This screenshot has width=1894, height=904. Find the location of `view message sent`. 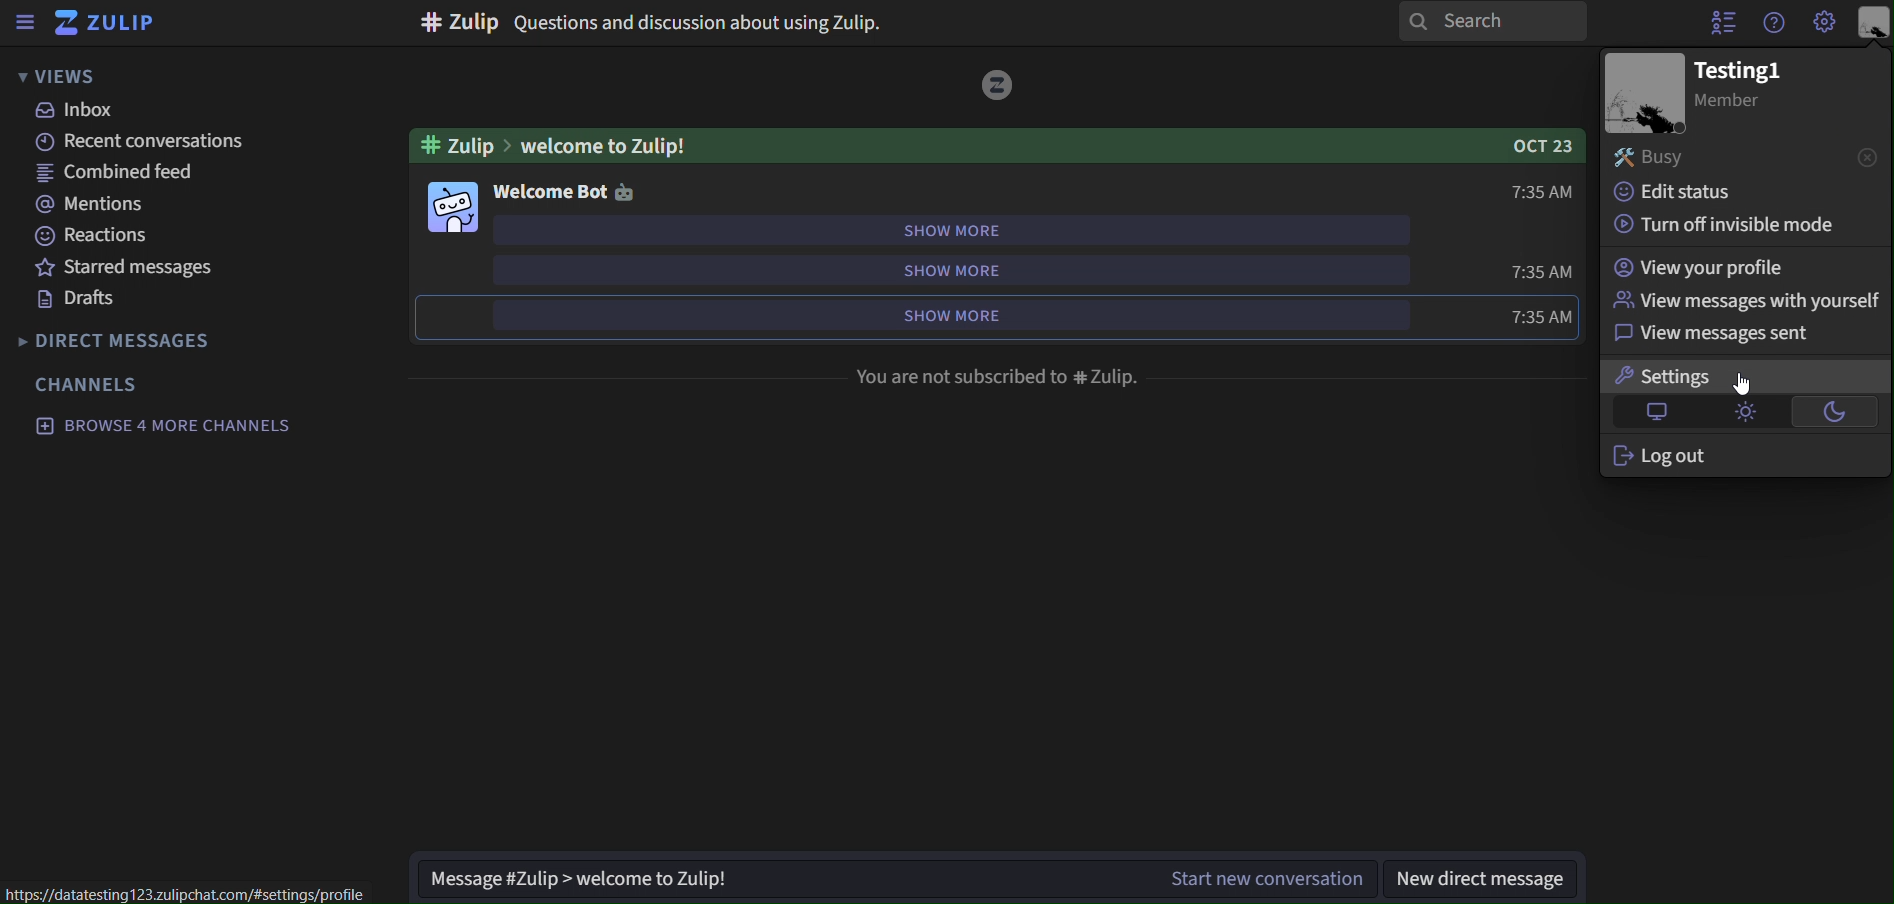

view message sent is located at coordinates (1713, 333).